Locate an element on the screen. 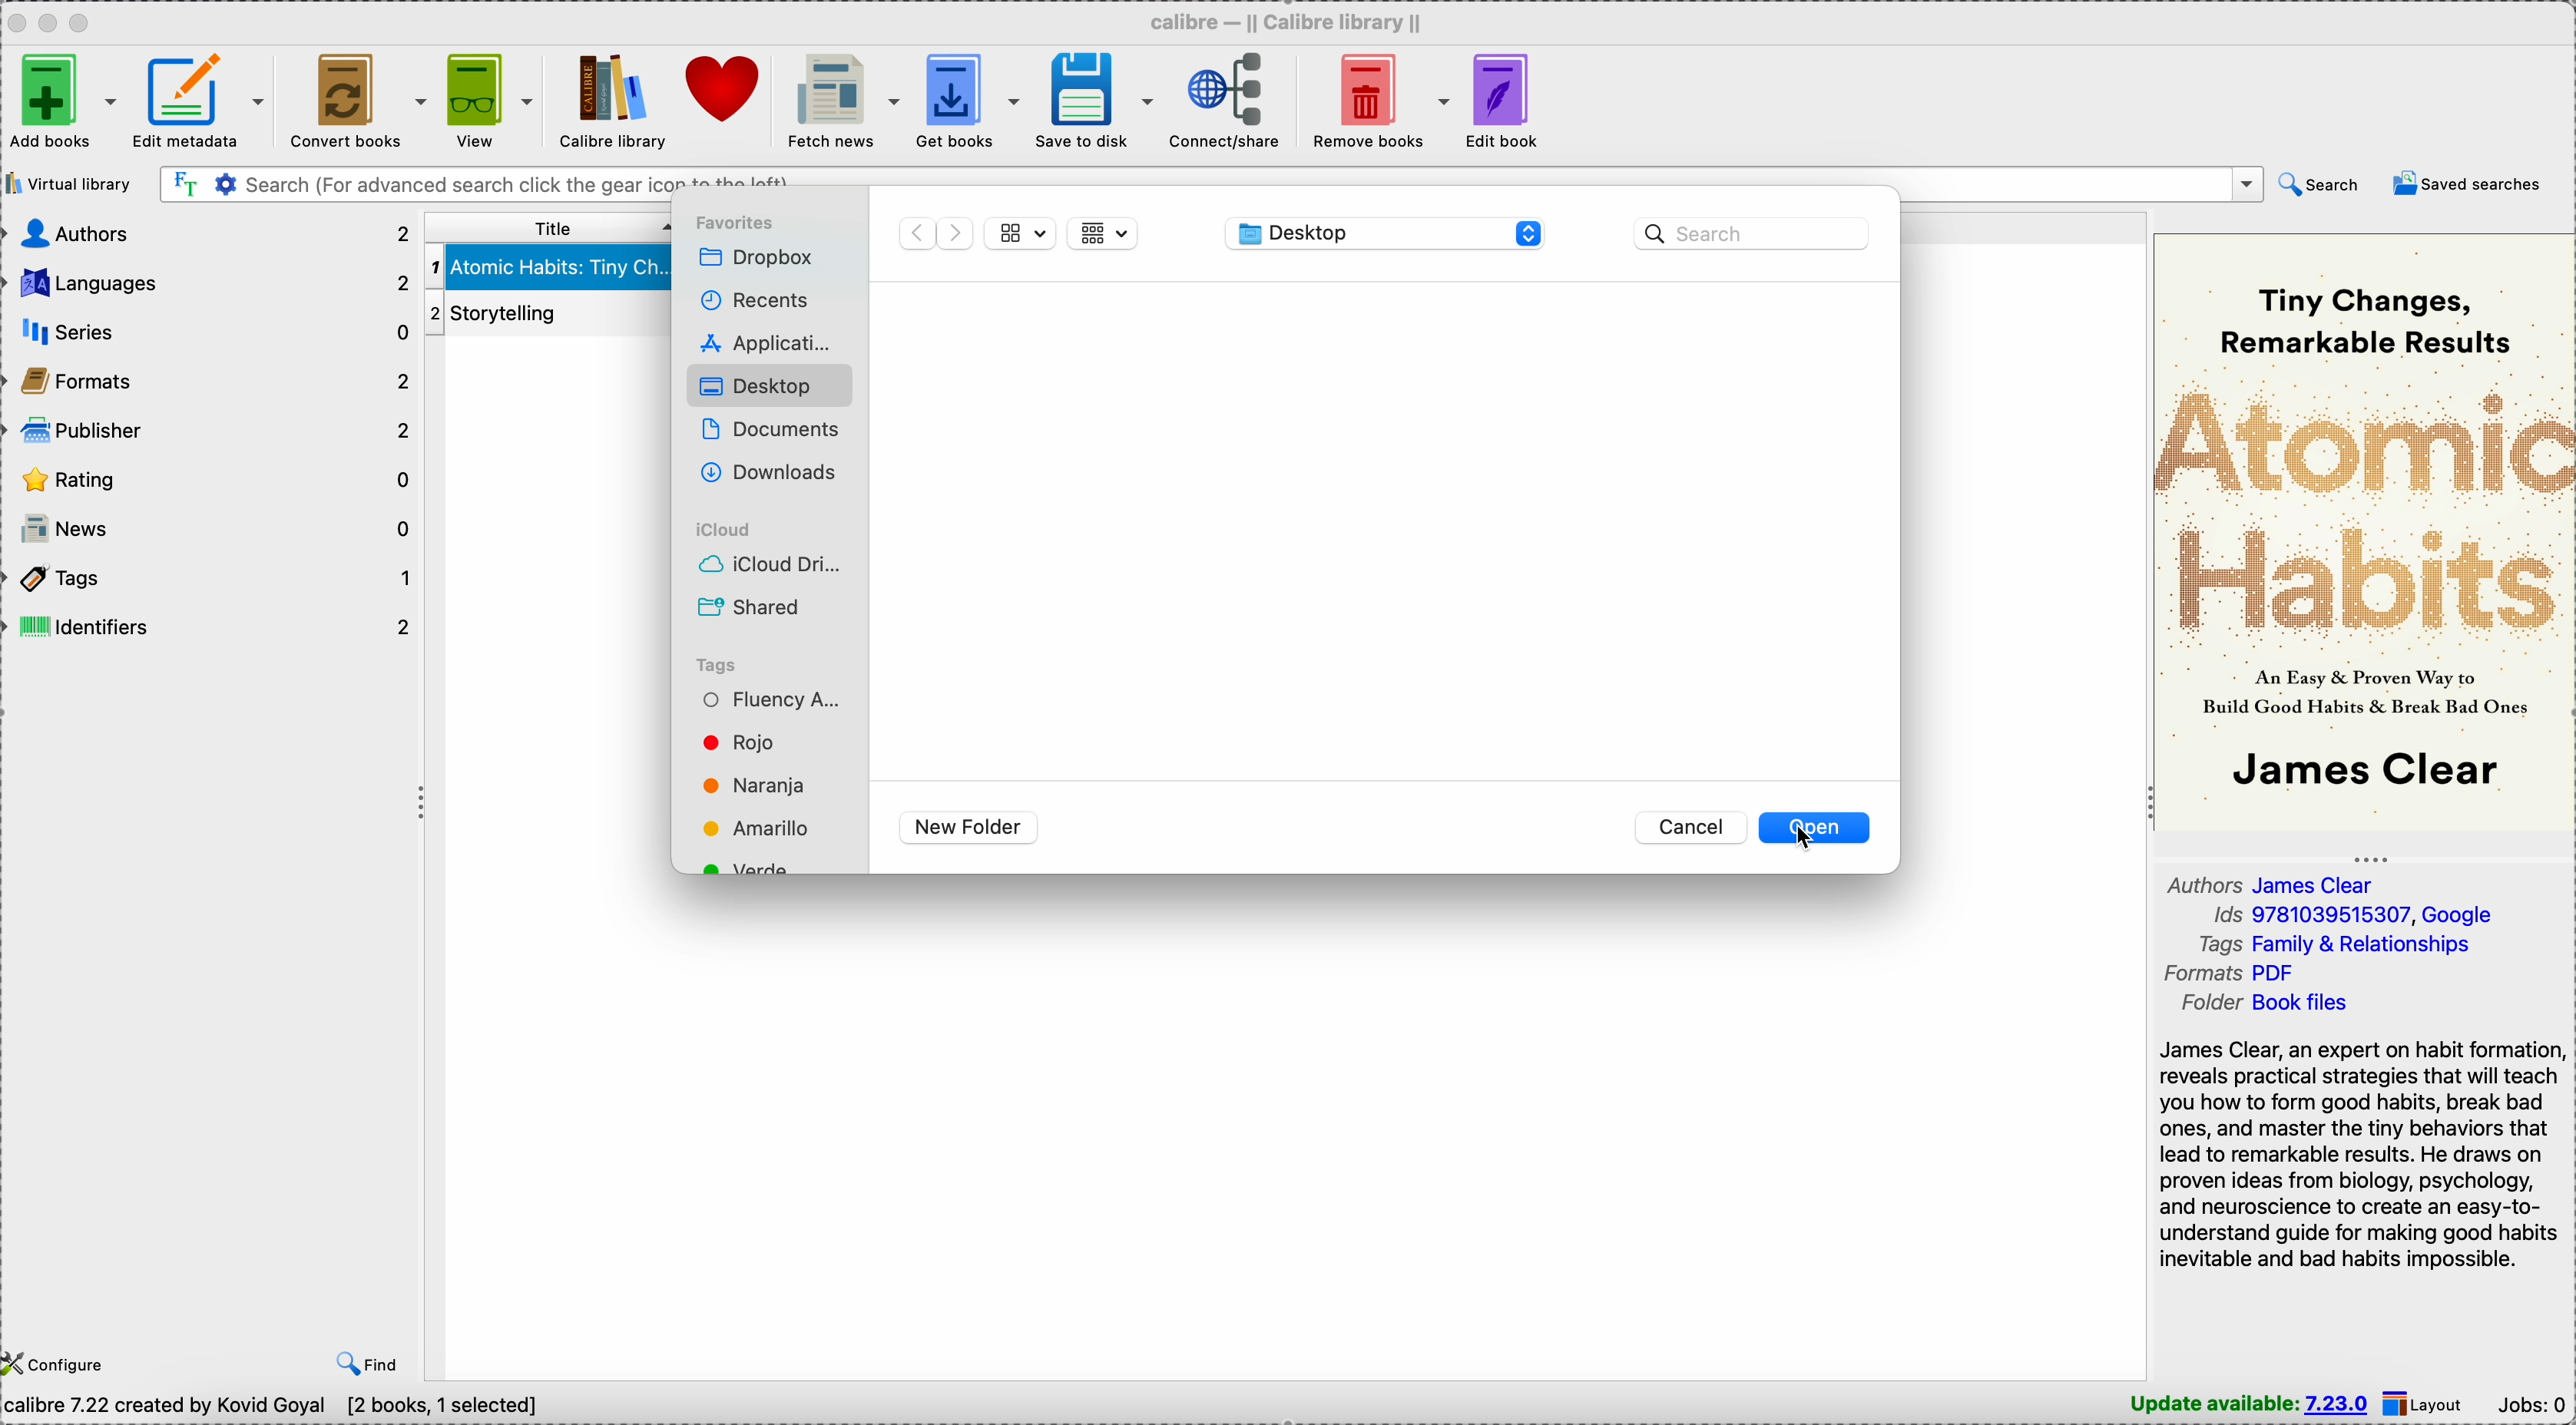 The height and width of the screenshot is (1425, 2576). series is located at coordinates (213, 335).